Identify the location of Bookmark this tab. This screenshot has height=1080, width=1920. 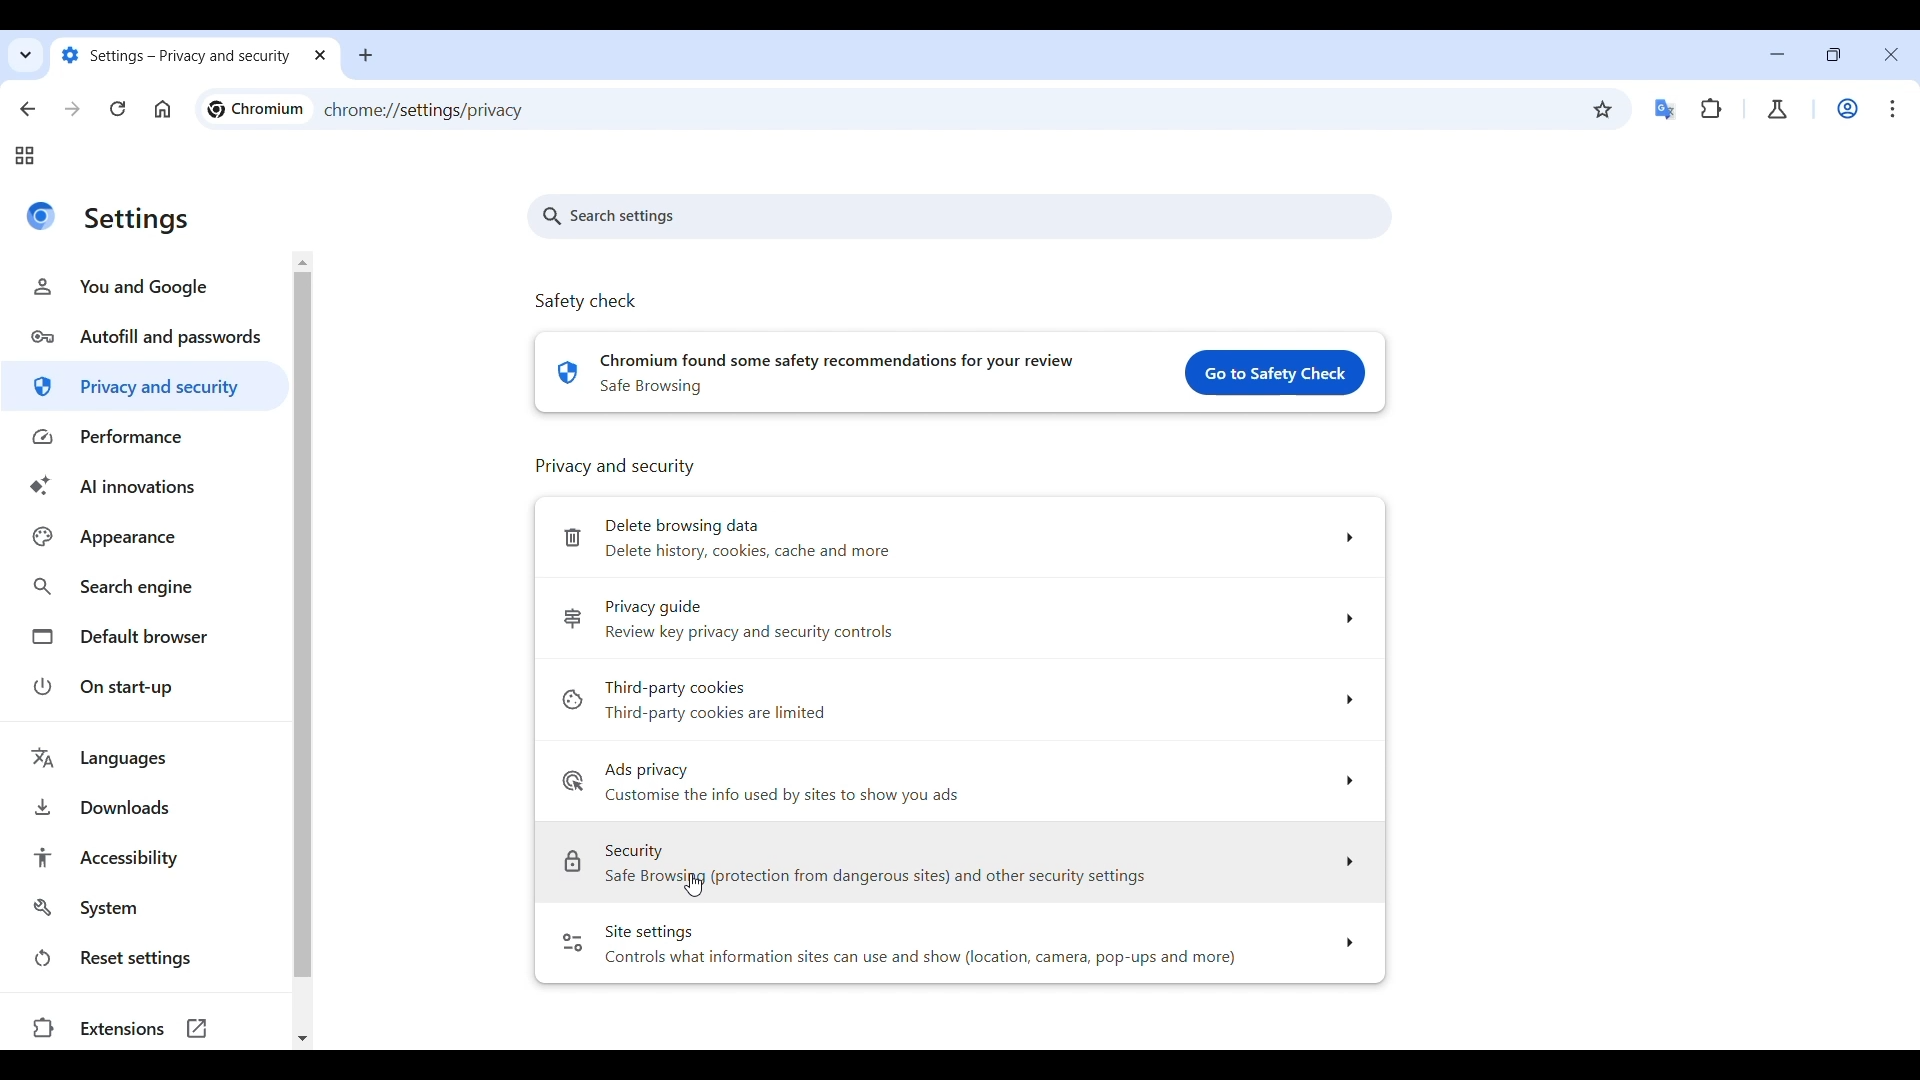
(1603, 109).